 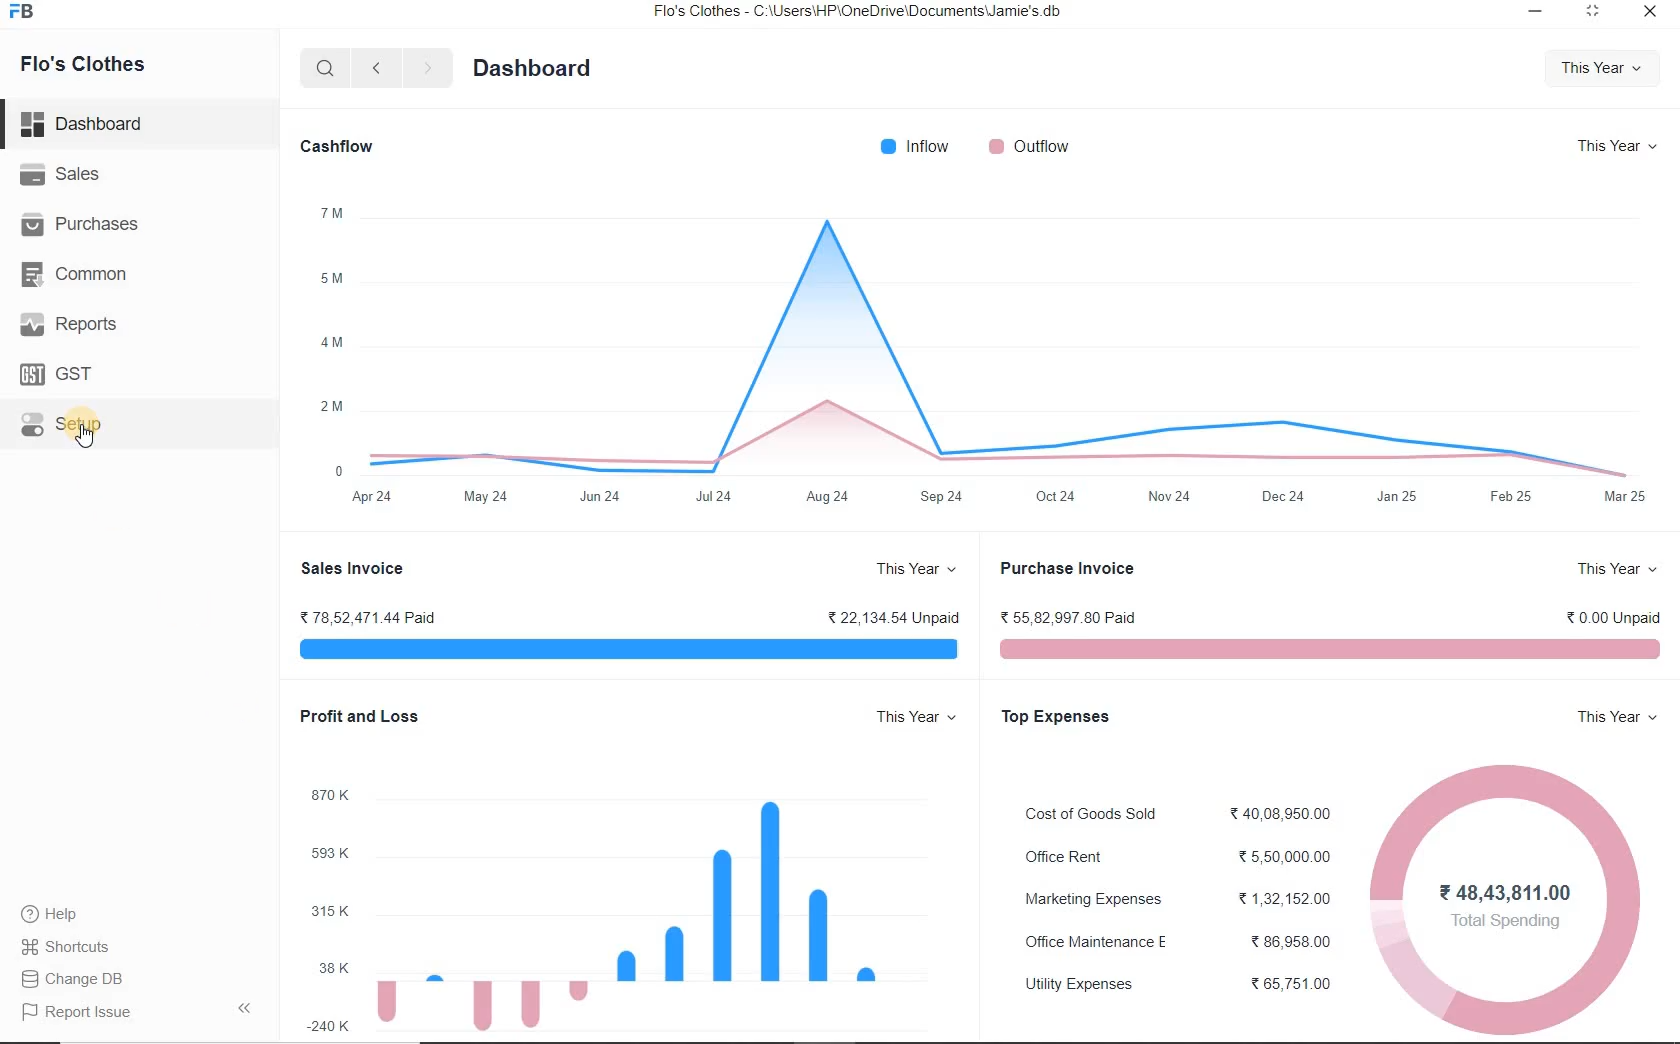 I want to click on 78,52,471.44 Paid, so click(x=366, y=618).